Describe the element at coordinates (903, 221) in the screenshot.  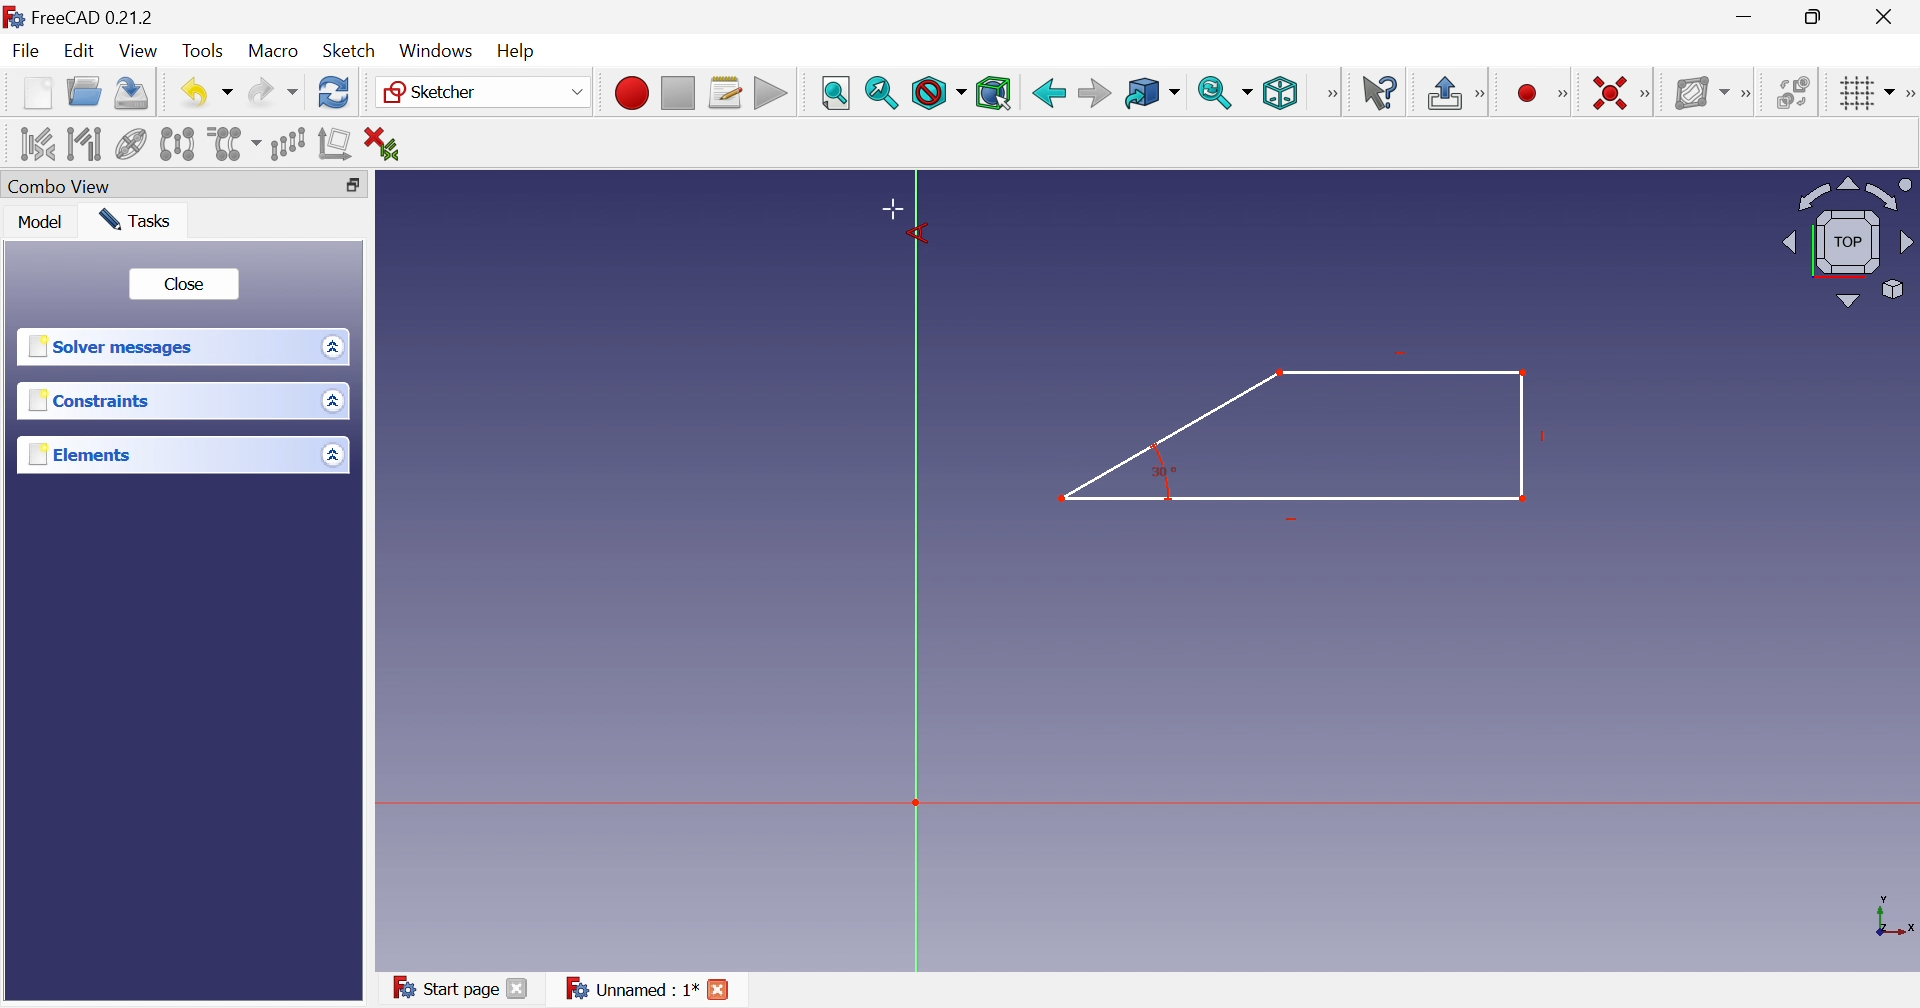
I see `Cursor` at that location.